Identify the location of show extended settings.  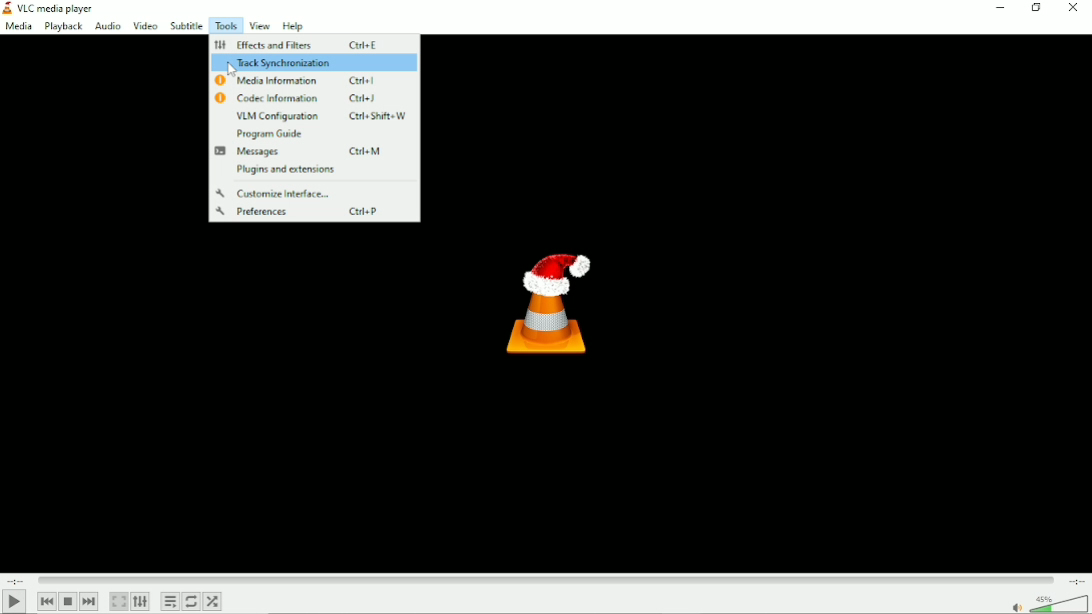
(141, 601).